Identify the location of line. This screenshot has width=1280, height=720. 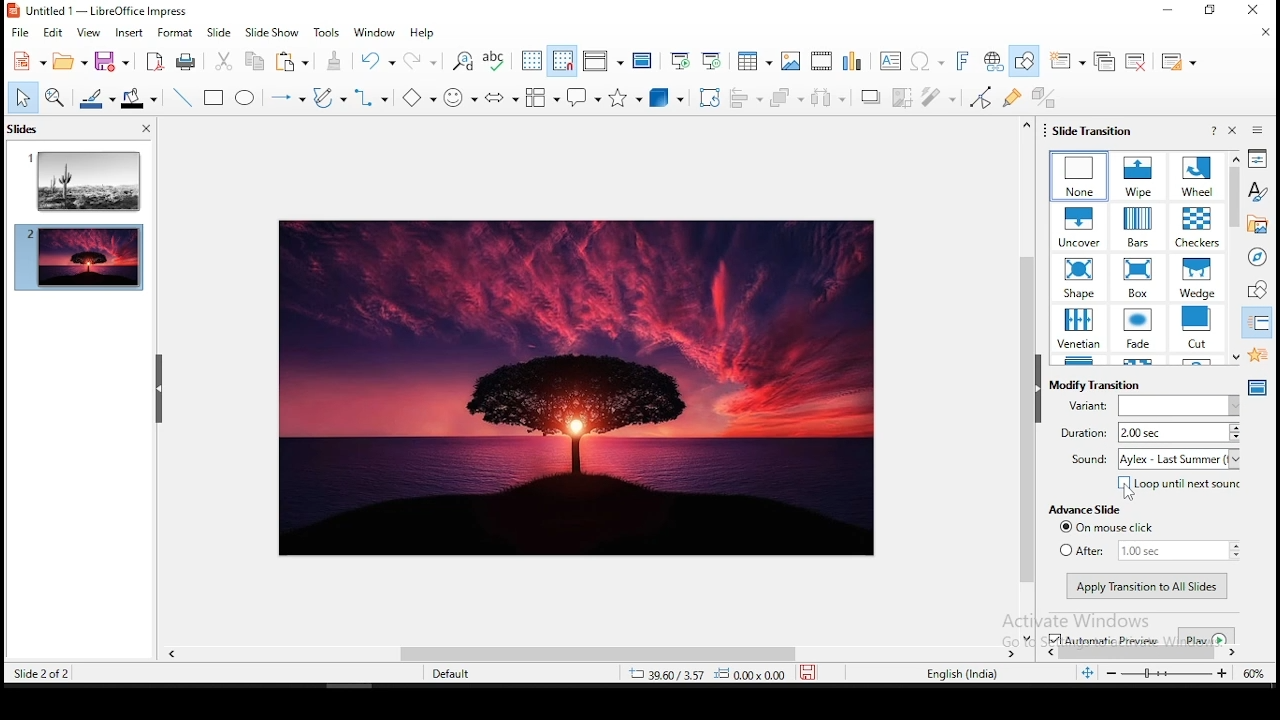
(182, 97).